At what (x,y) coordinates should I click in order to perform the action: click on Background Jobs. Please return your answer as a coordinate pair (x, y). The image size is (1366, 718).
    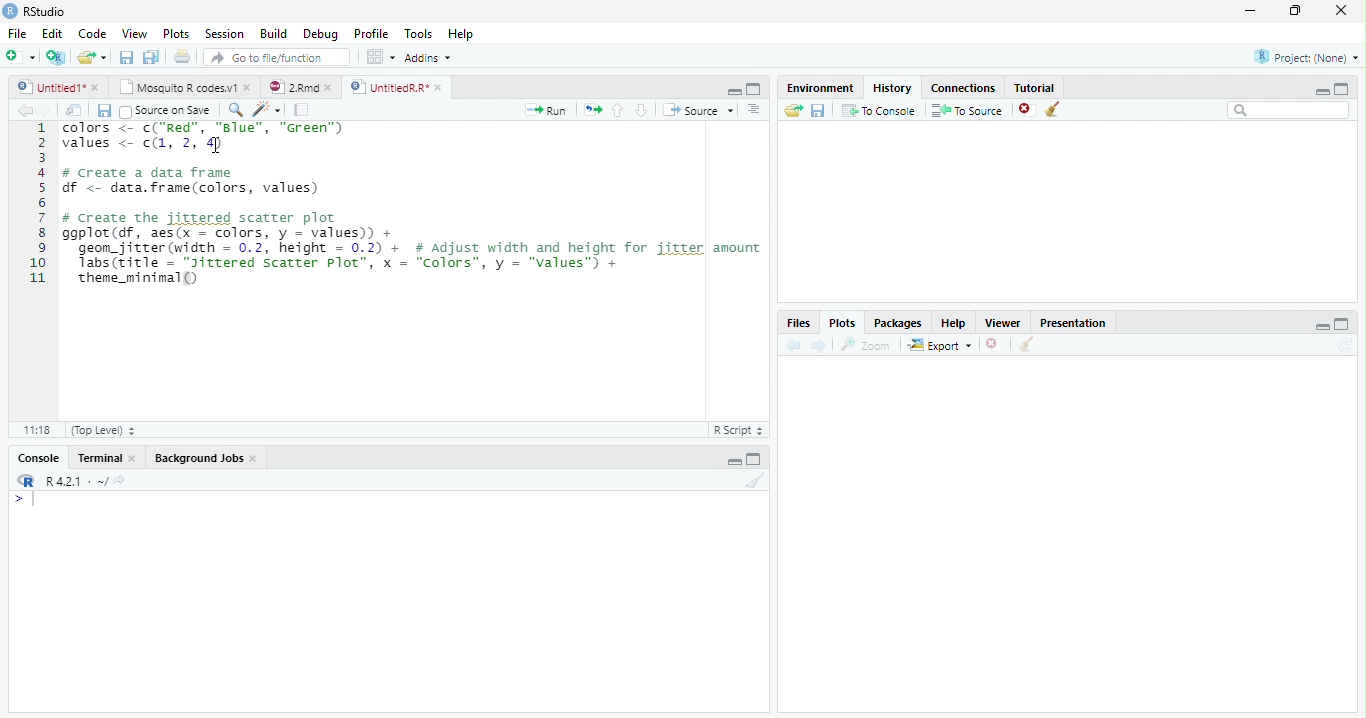
    Looking at the image, I should click on (198, 457).